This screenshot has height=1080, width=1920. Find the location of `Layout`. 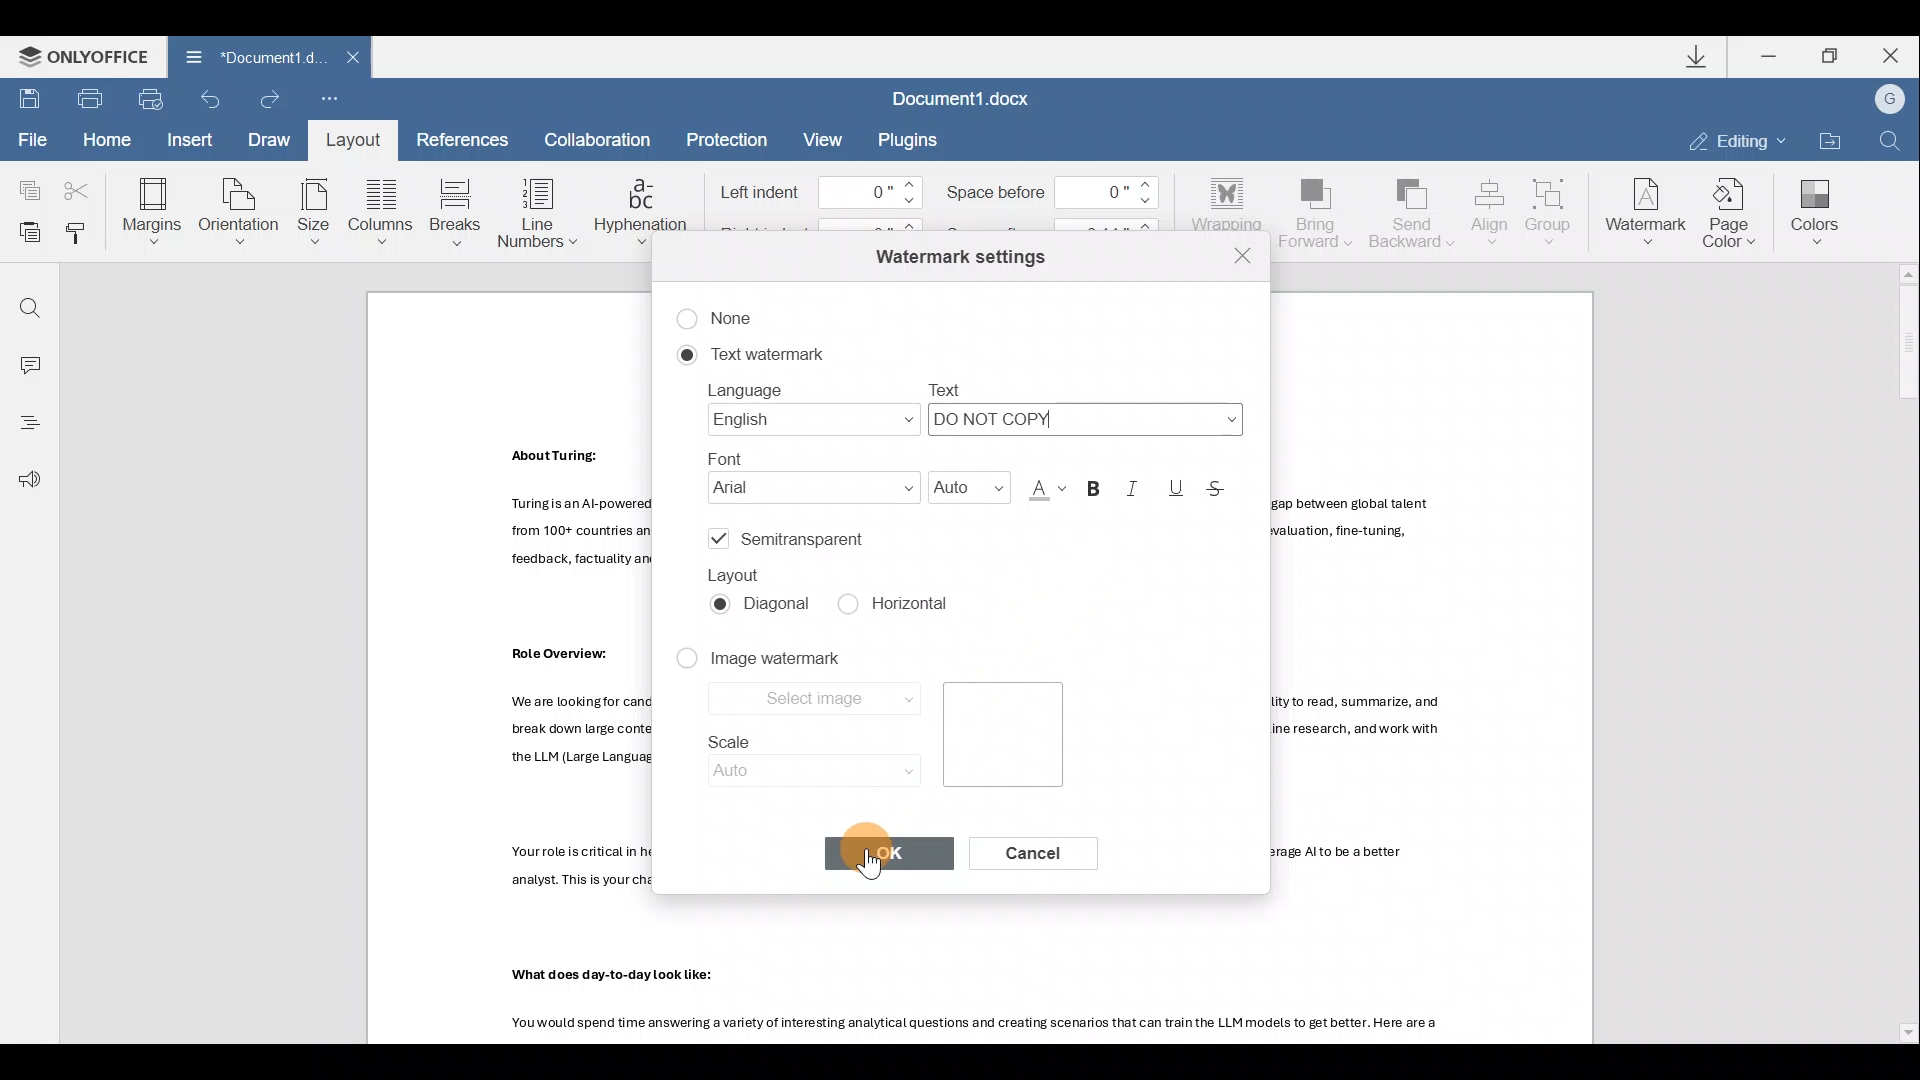

Layout is located at coordinates (740, 574).